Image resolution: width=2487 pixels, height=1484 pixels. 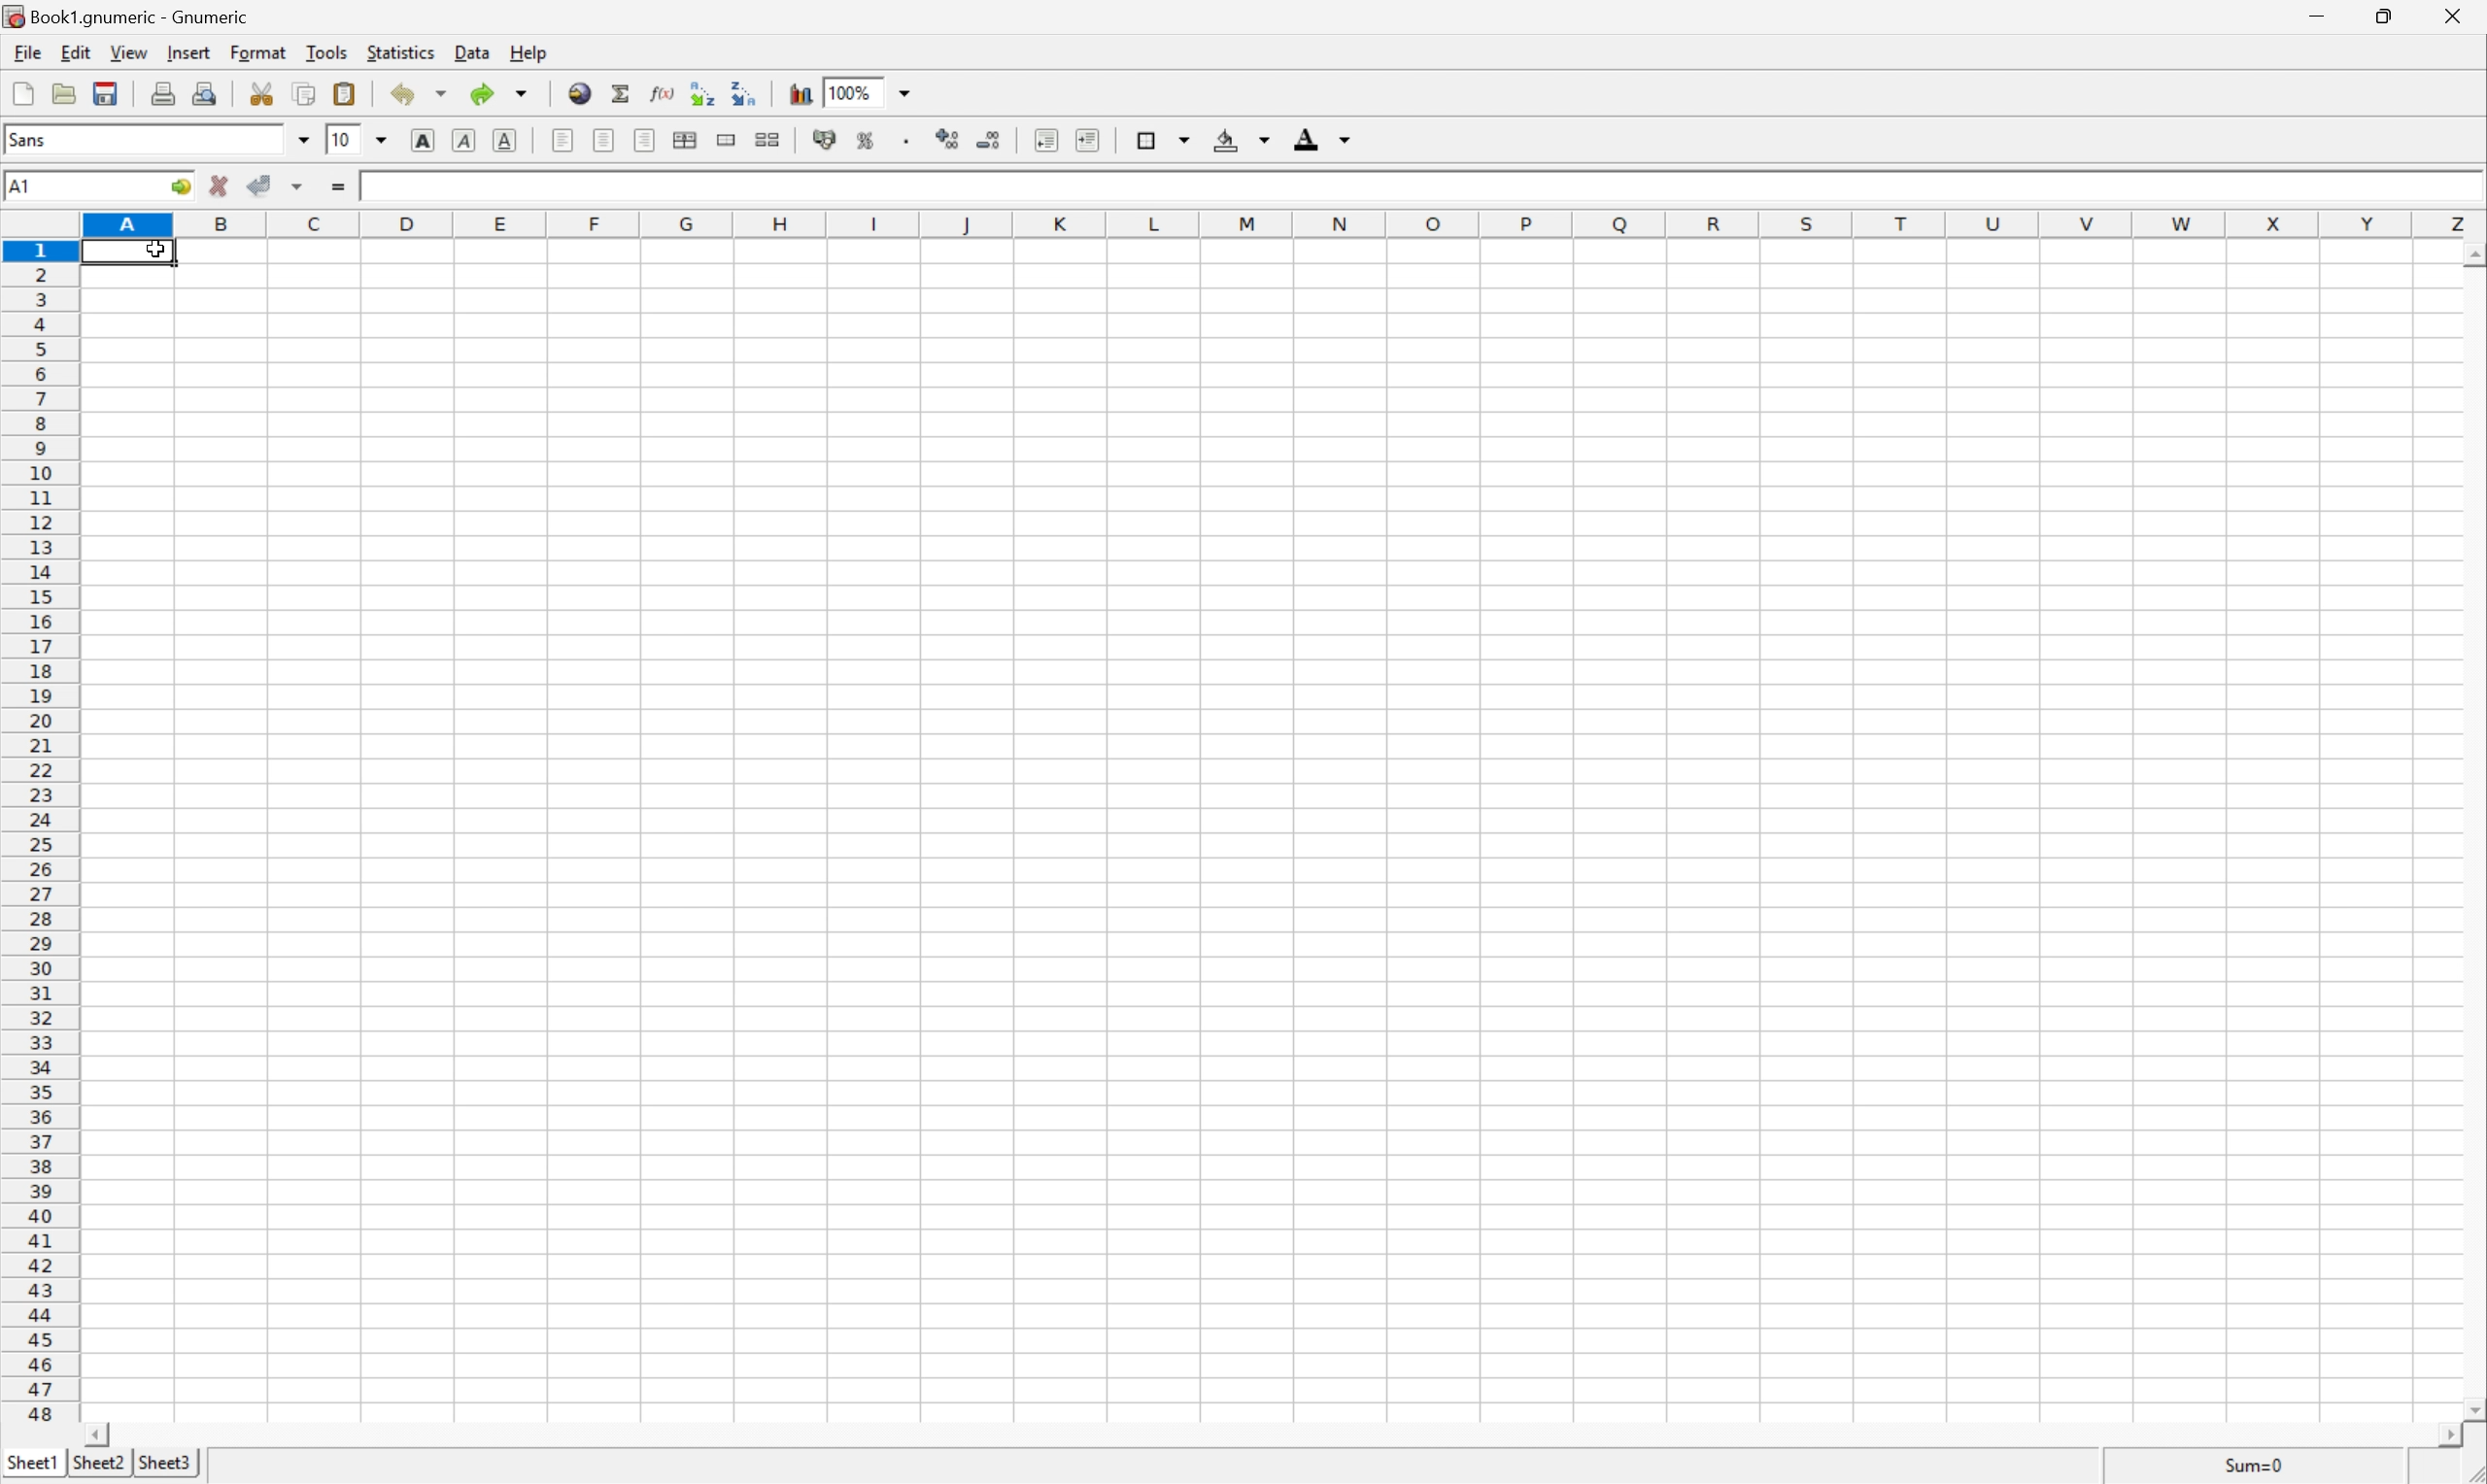 I want to click on save current workbook, so click(x=109, y=90).